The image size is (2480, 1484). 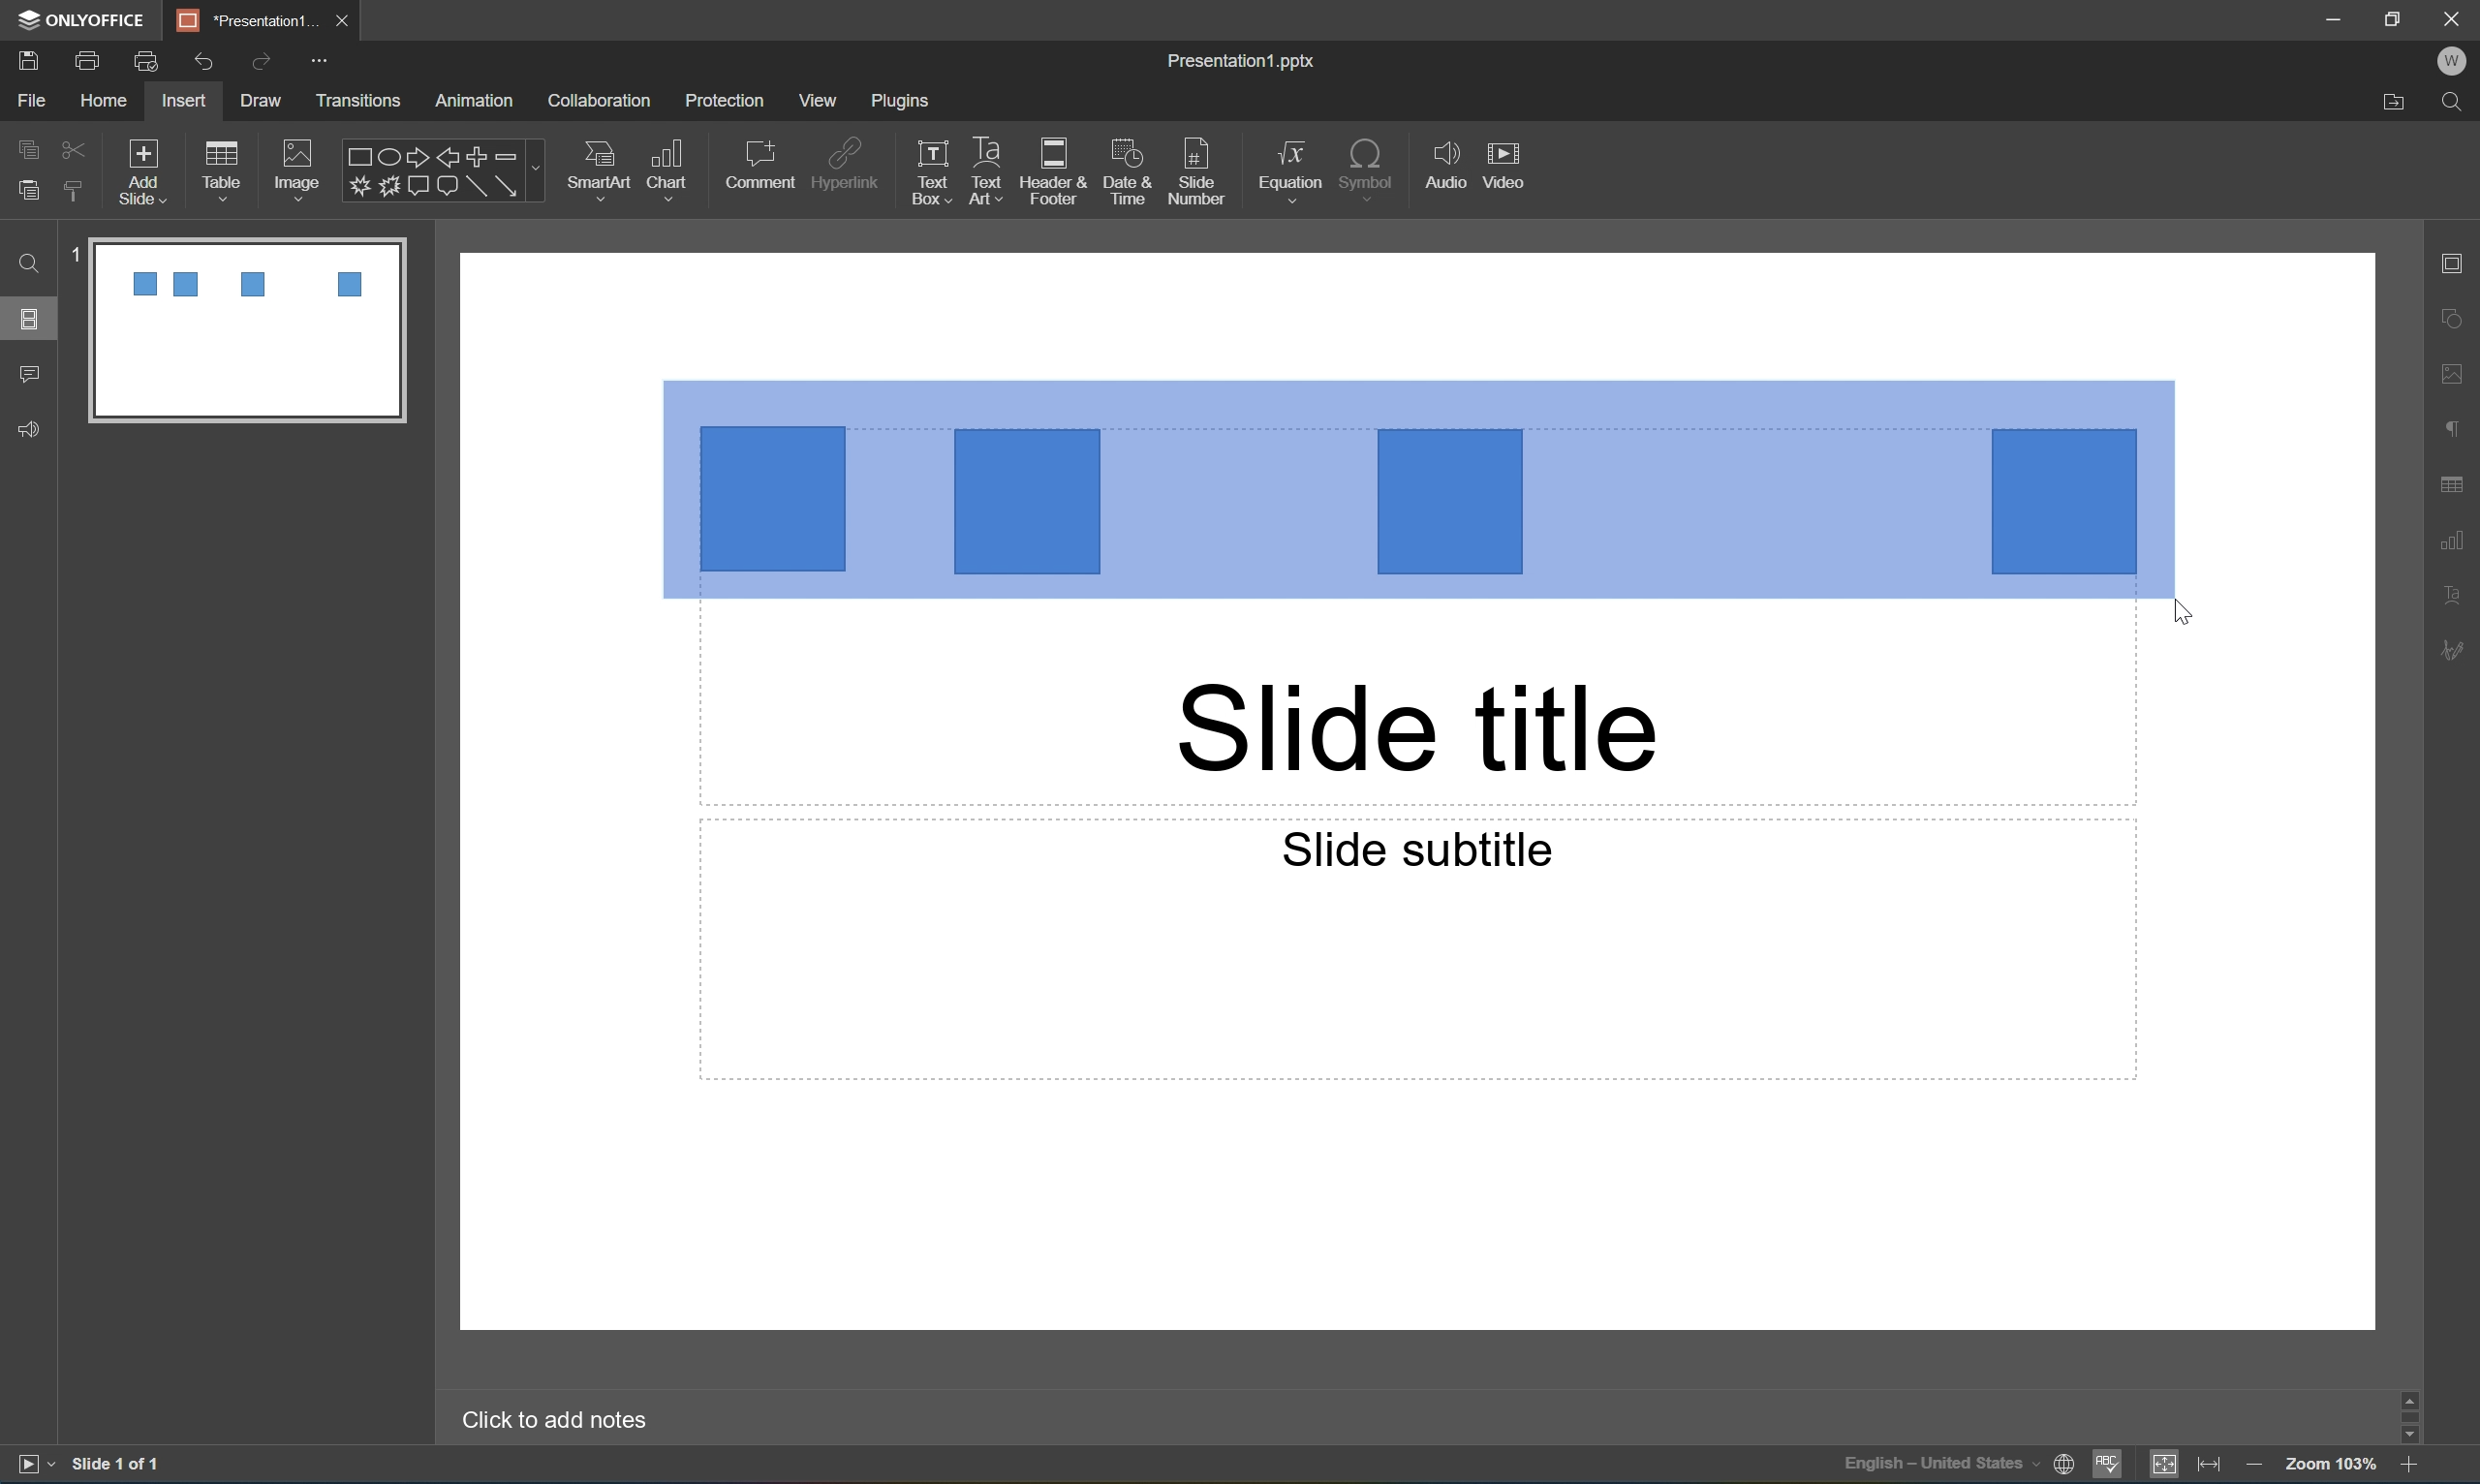 I want to click on text art, so click(x=981, y=173).